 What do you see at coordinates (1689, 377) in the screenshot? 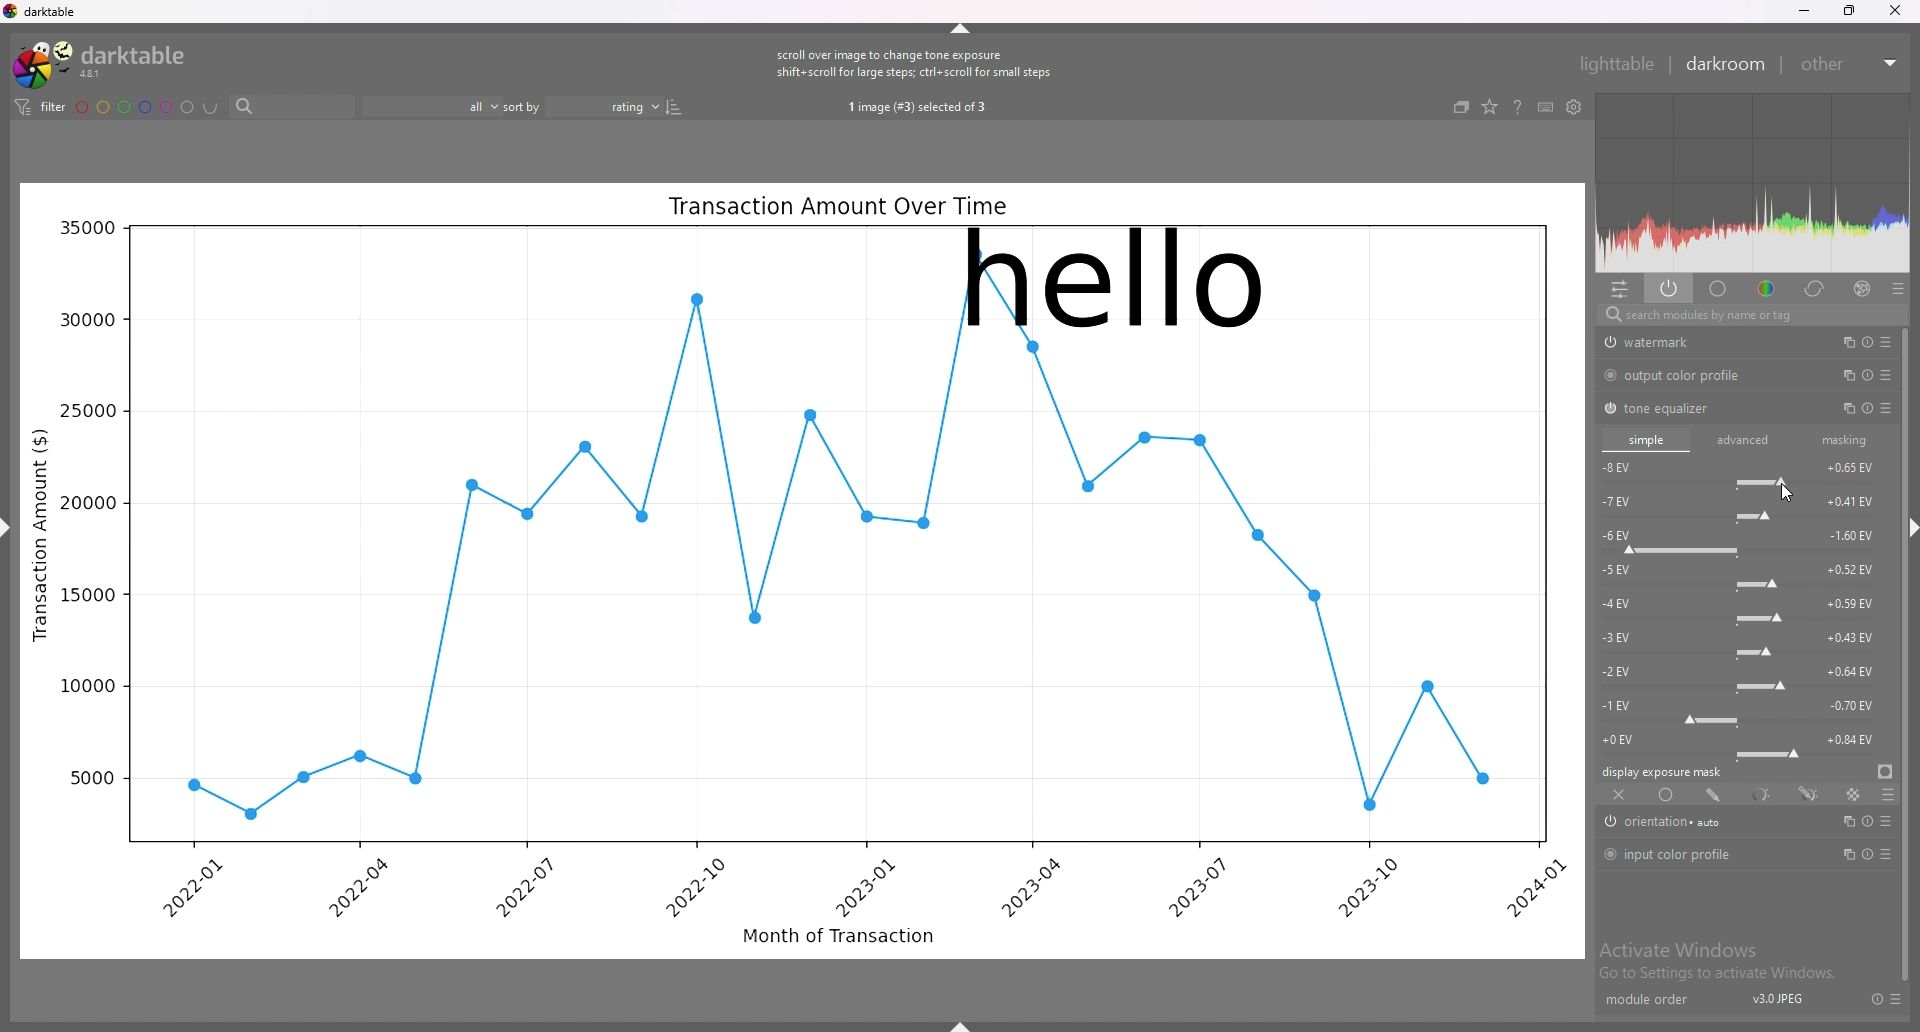
I see `output color profile` at bounding box center [1689, 377].